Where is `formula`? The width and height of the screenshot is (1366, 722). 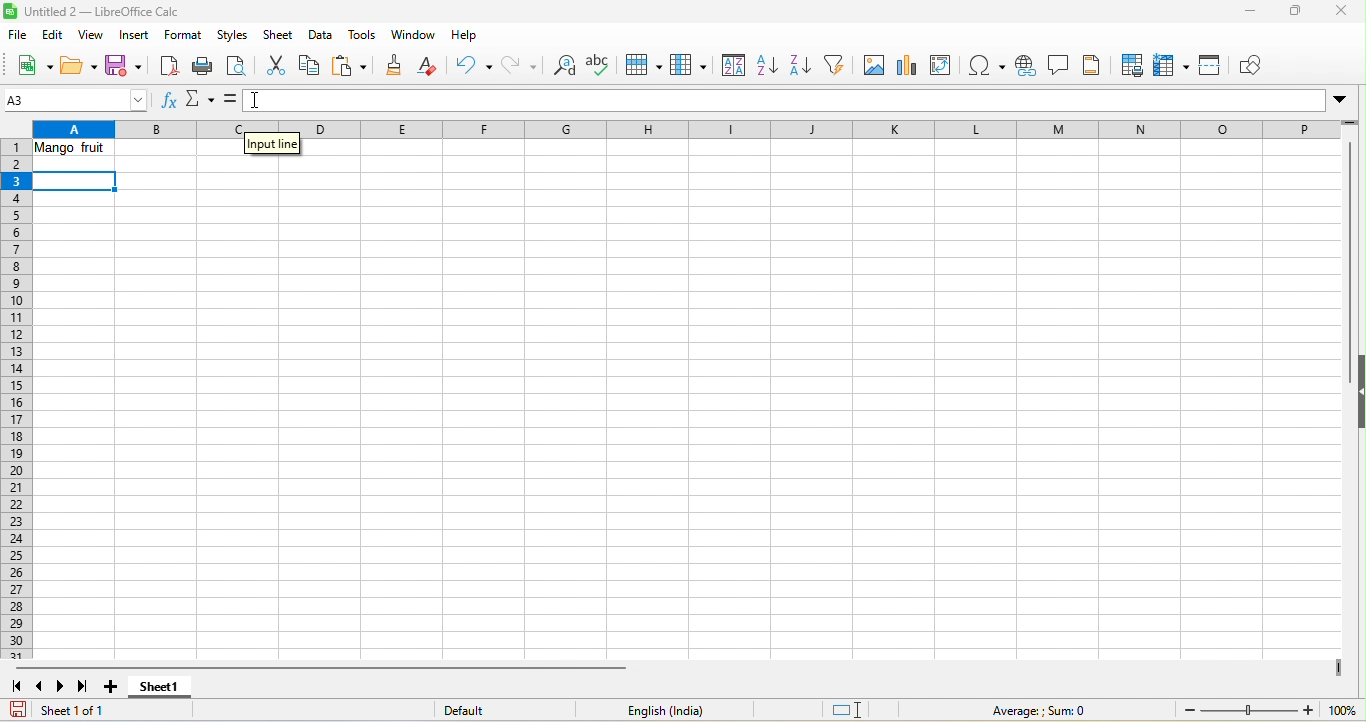 formula is located at coordinates (231, 100).